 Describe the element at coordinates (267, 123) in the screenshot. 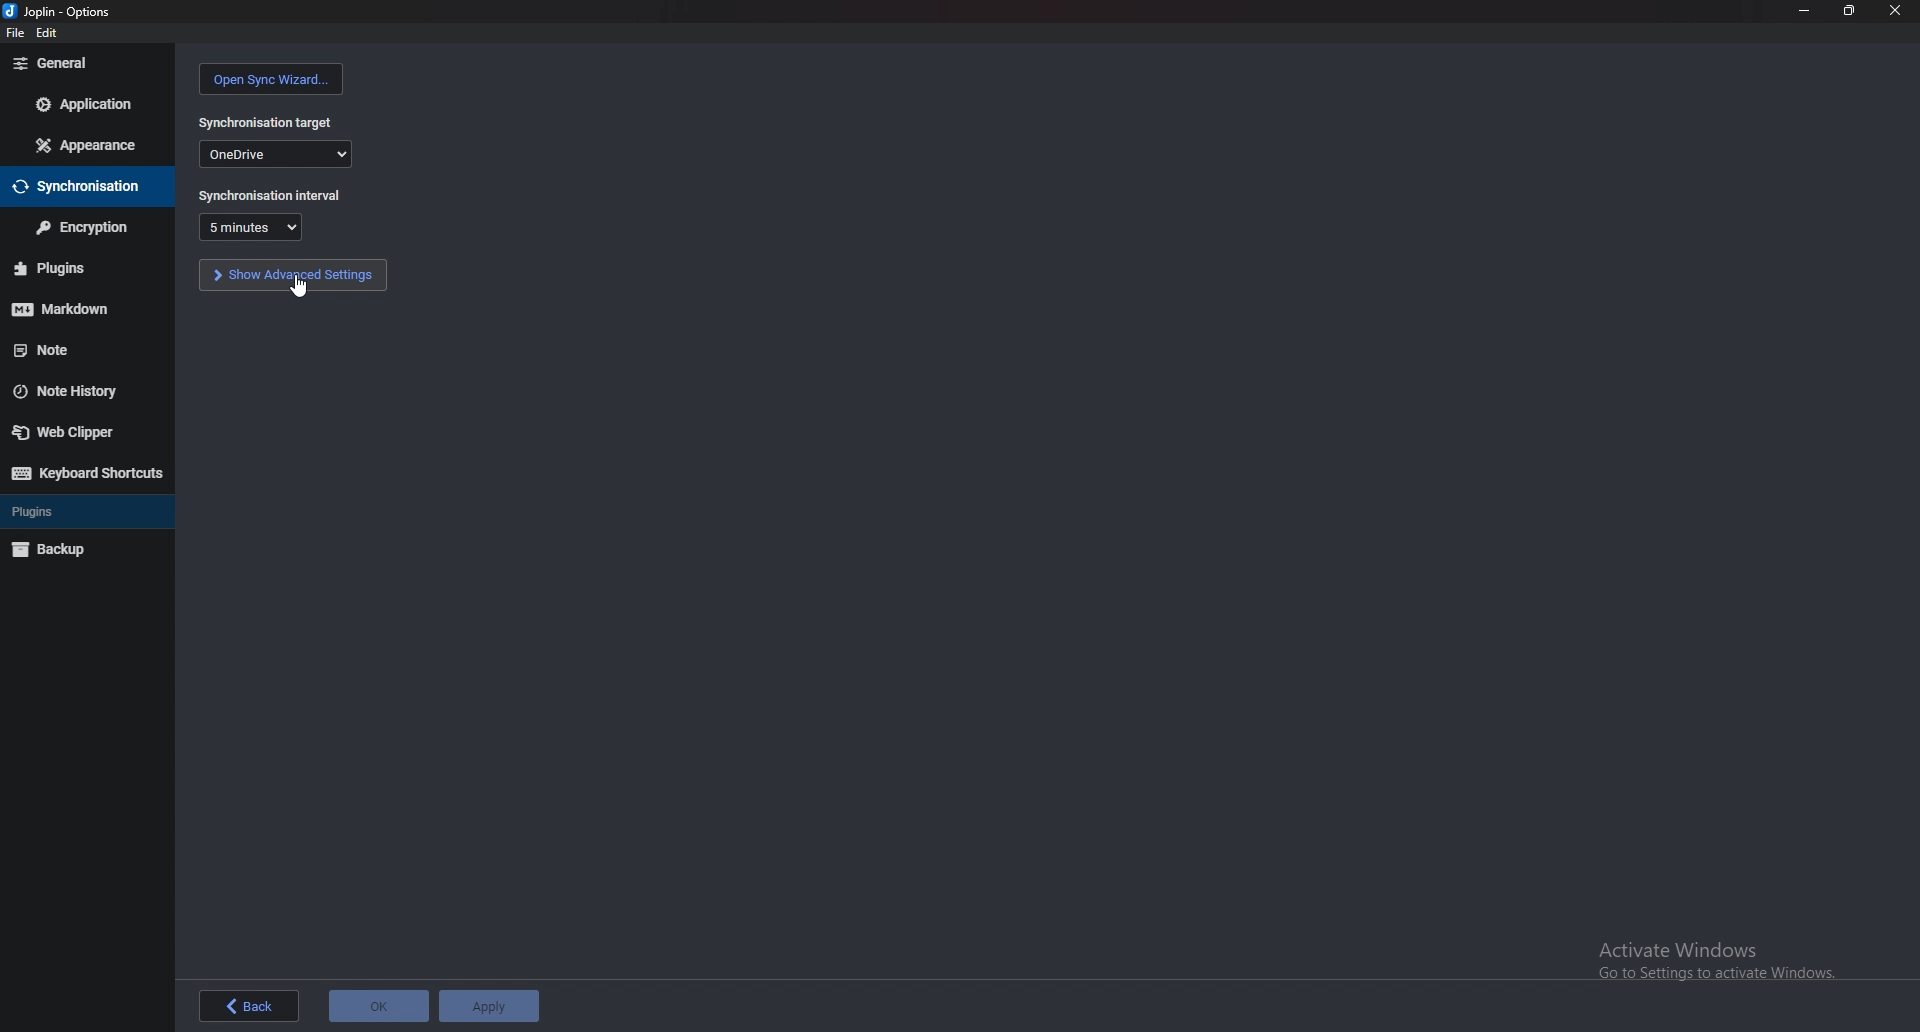

I see `sync target` at that location.